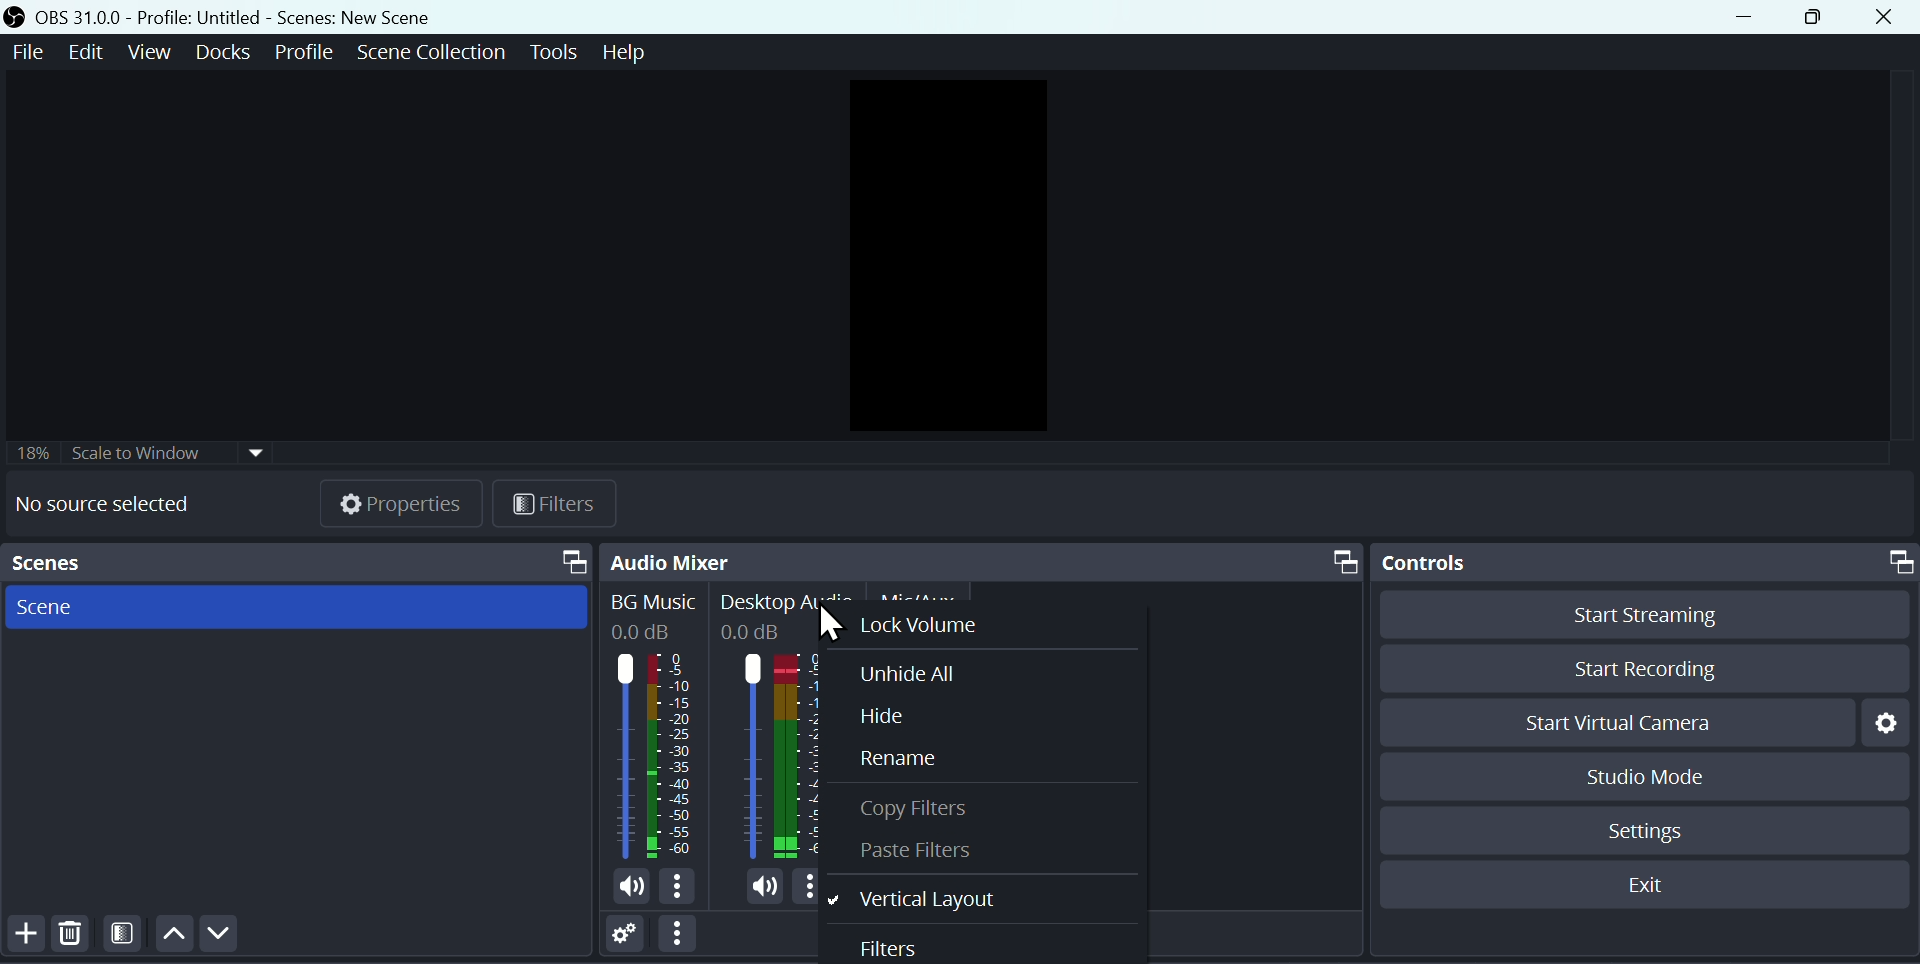 This screenshot has height=964, width=1920. Describe the element at coordinates (1647, 830) in the screenshot. I see `Settings` at that location.